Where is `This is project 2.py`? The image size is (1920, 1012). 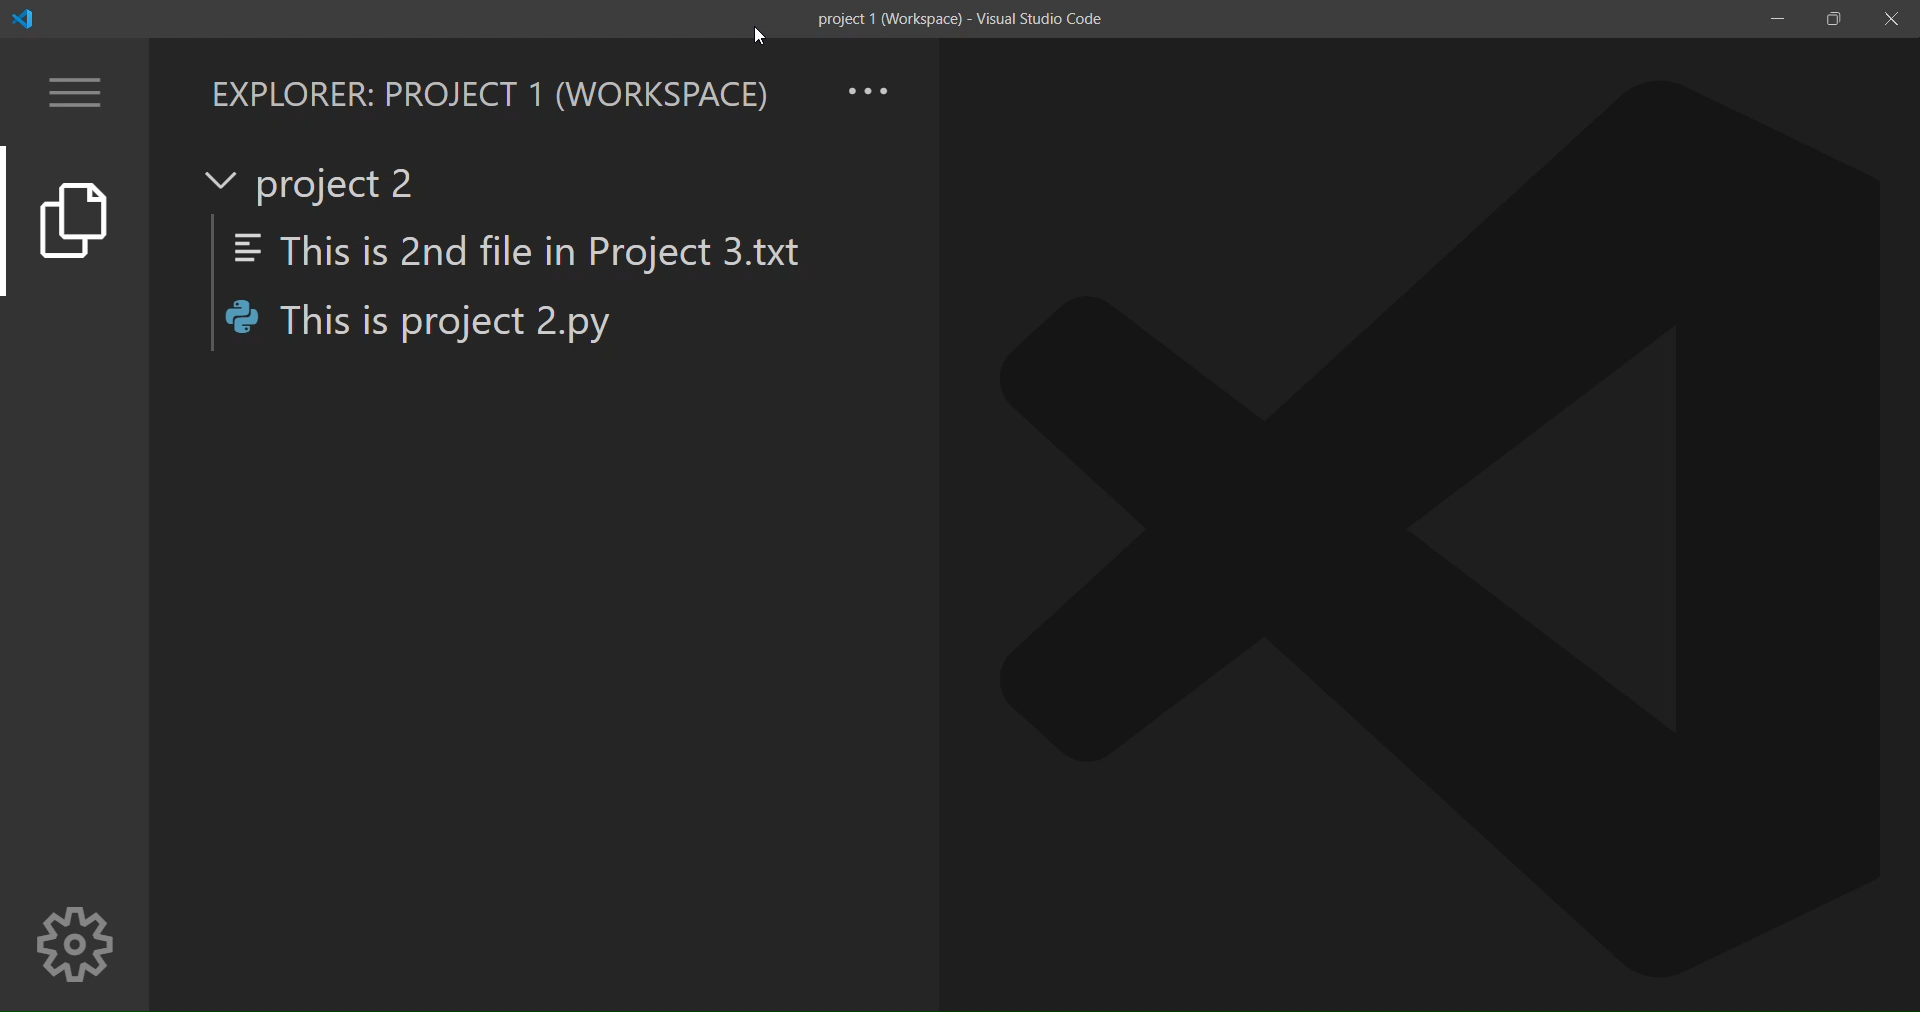 This is project 2.py is located at coordinates (439, 324).